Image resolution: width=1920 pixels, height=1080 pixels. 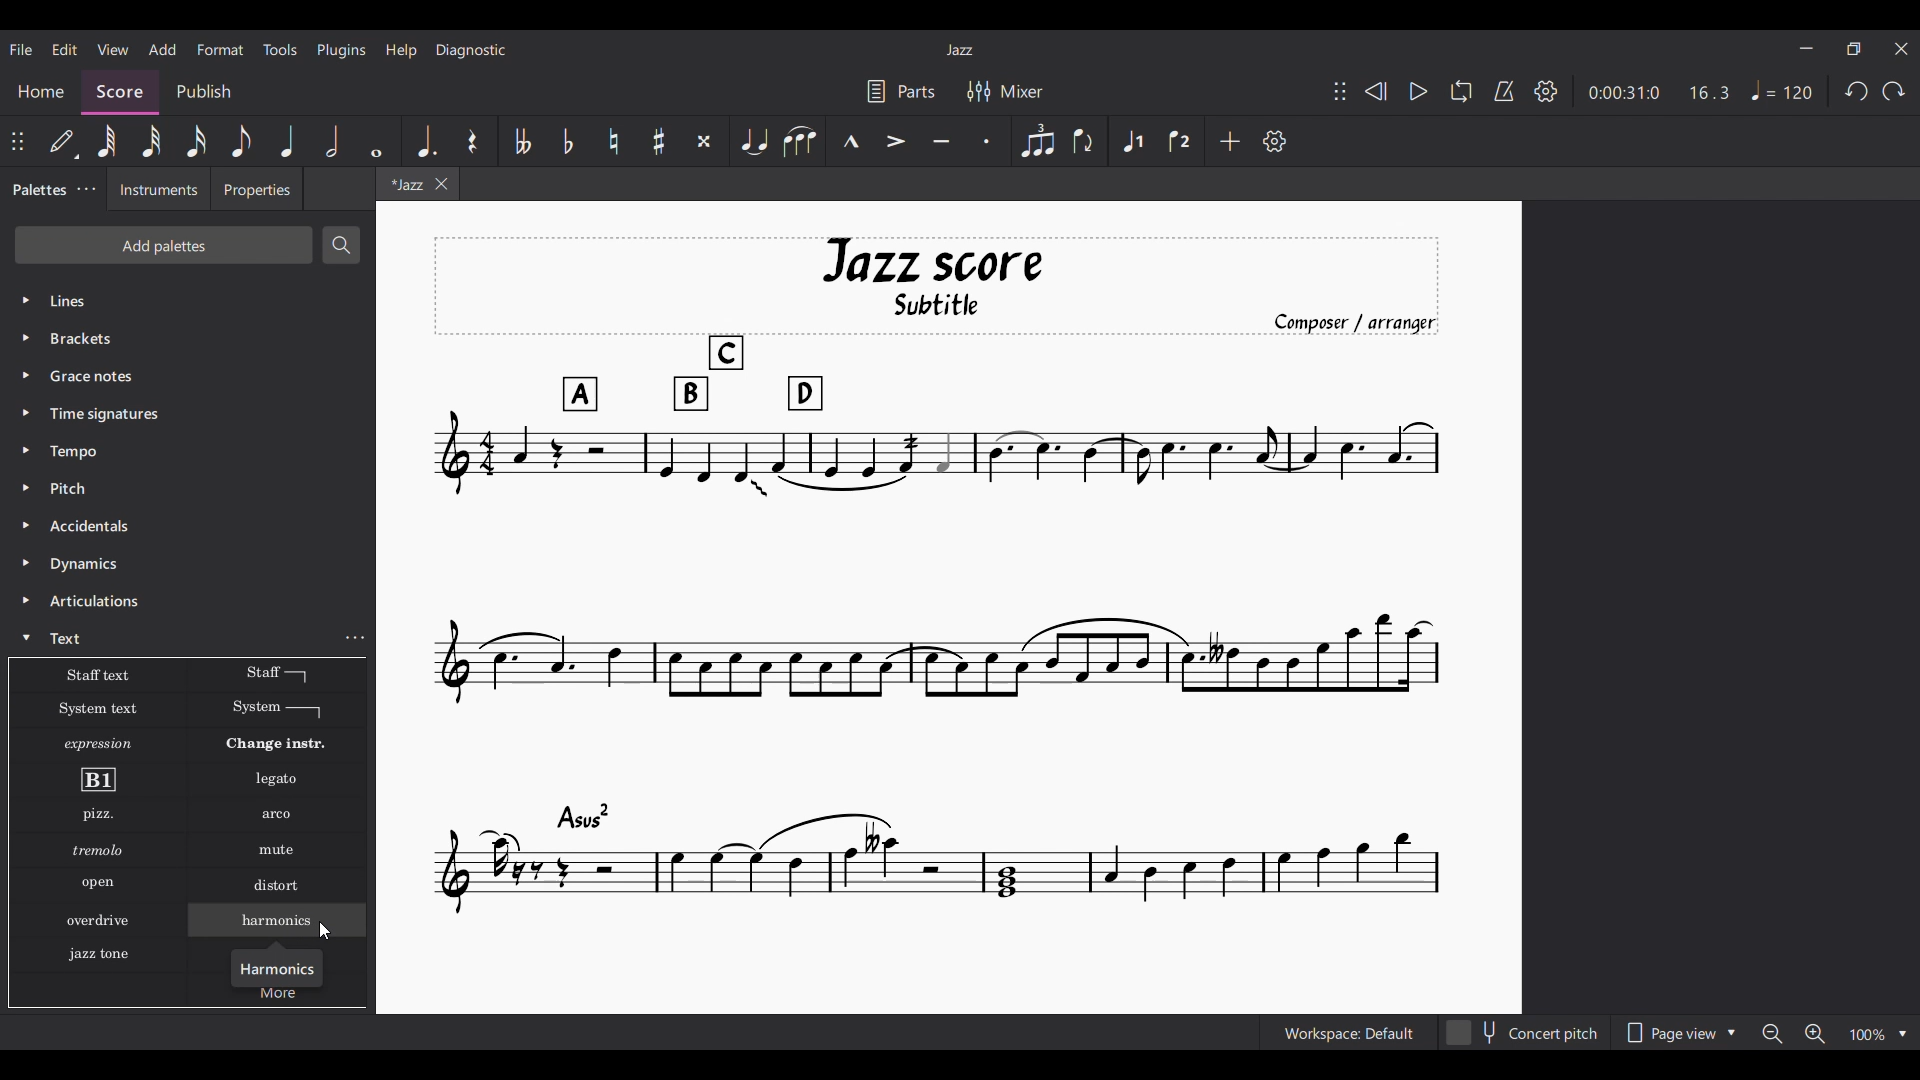 I want to click on Rest, so click(x=472, y=140).